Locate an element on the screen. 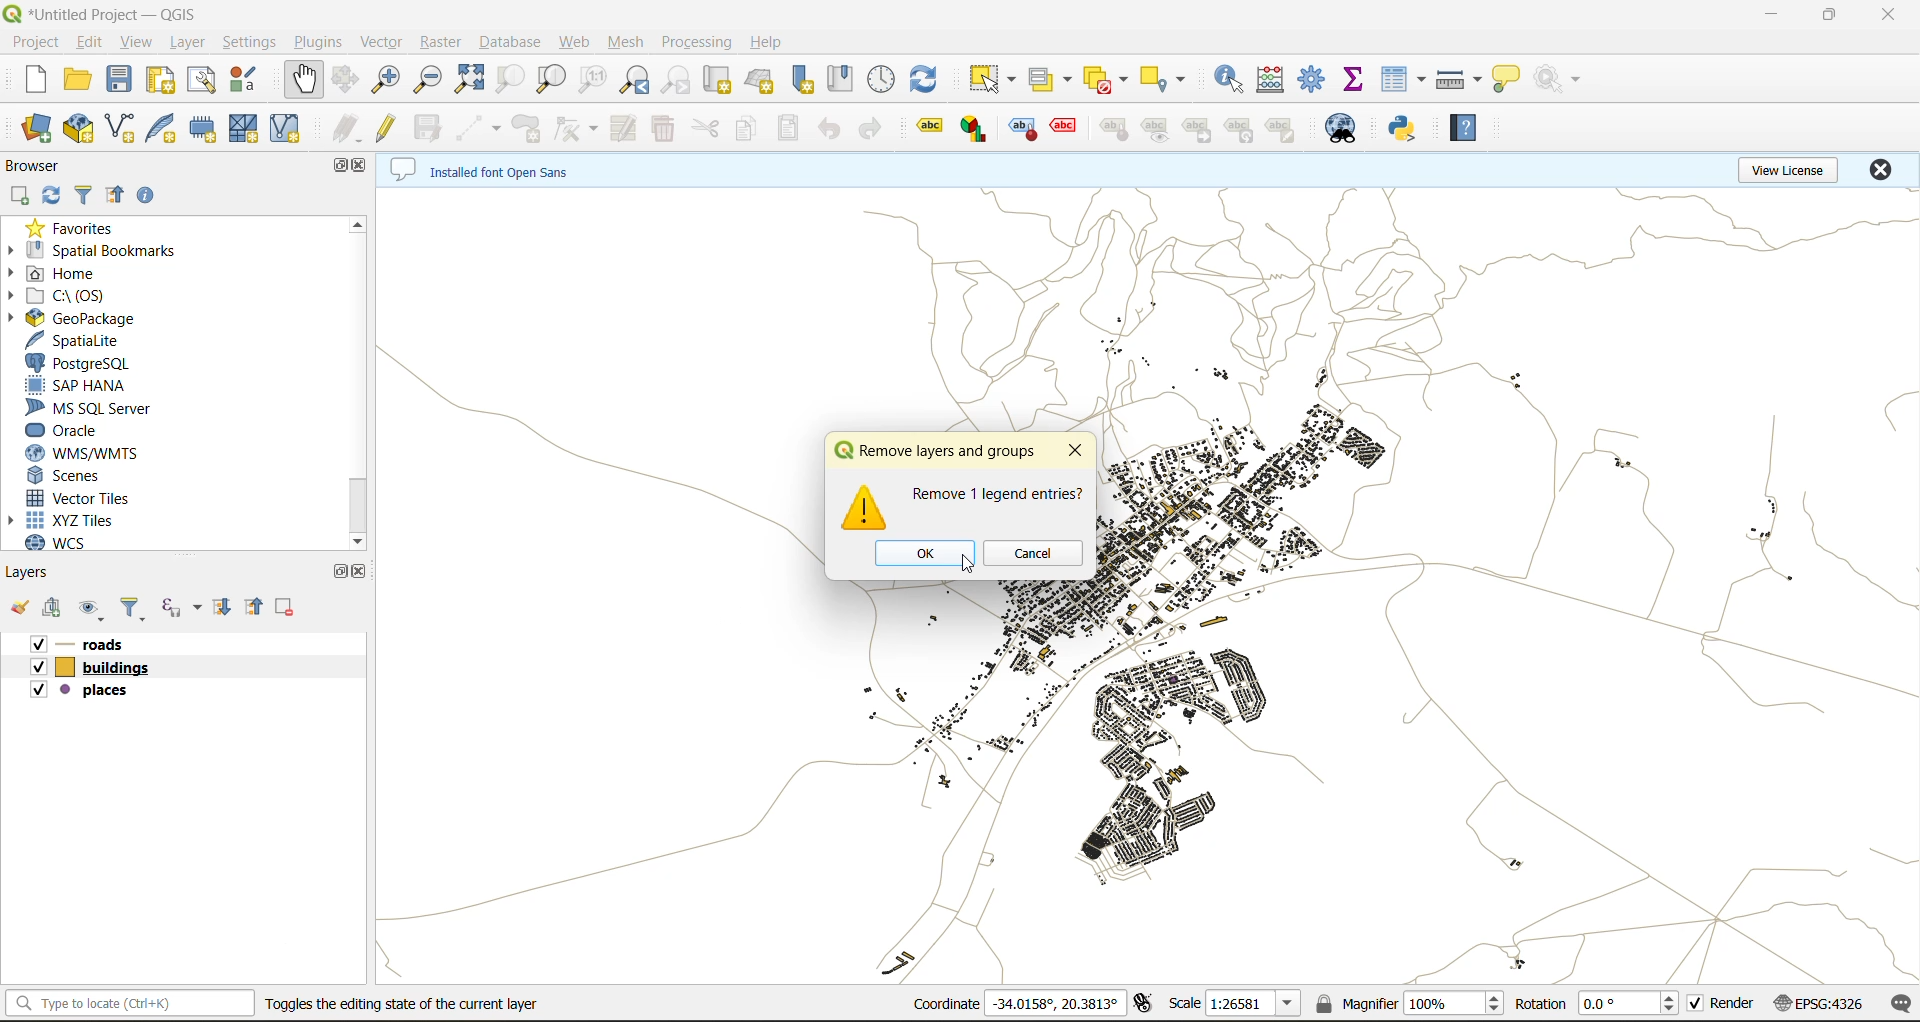 The image size is (1920, 1022). new geopackage is located at coordinates (81, 129).